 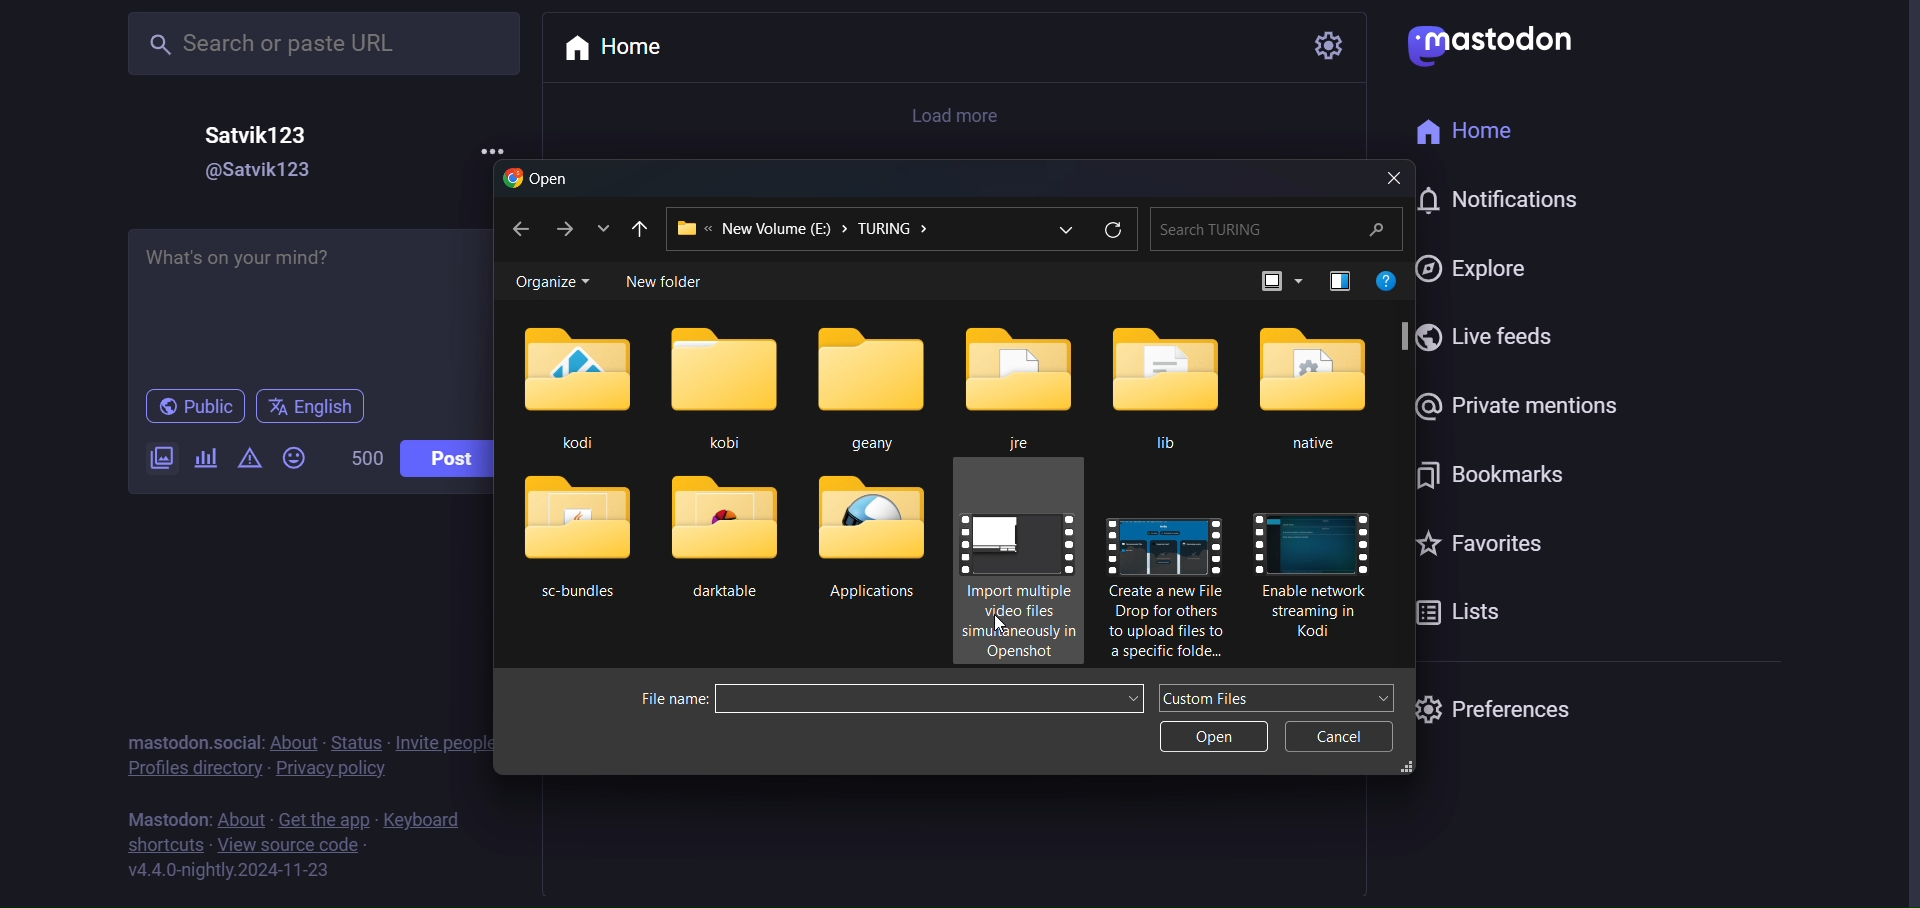 I want to click on about, so click(x=240, y=818).